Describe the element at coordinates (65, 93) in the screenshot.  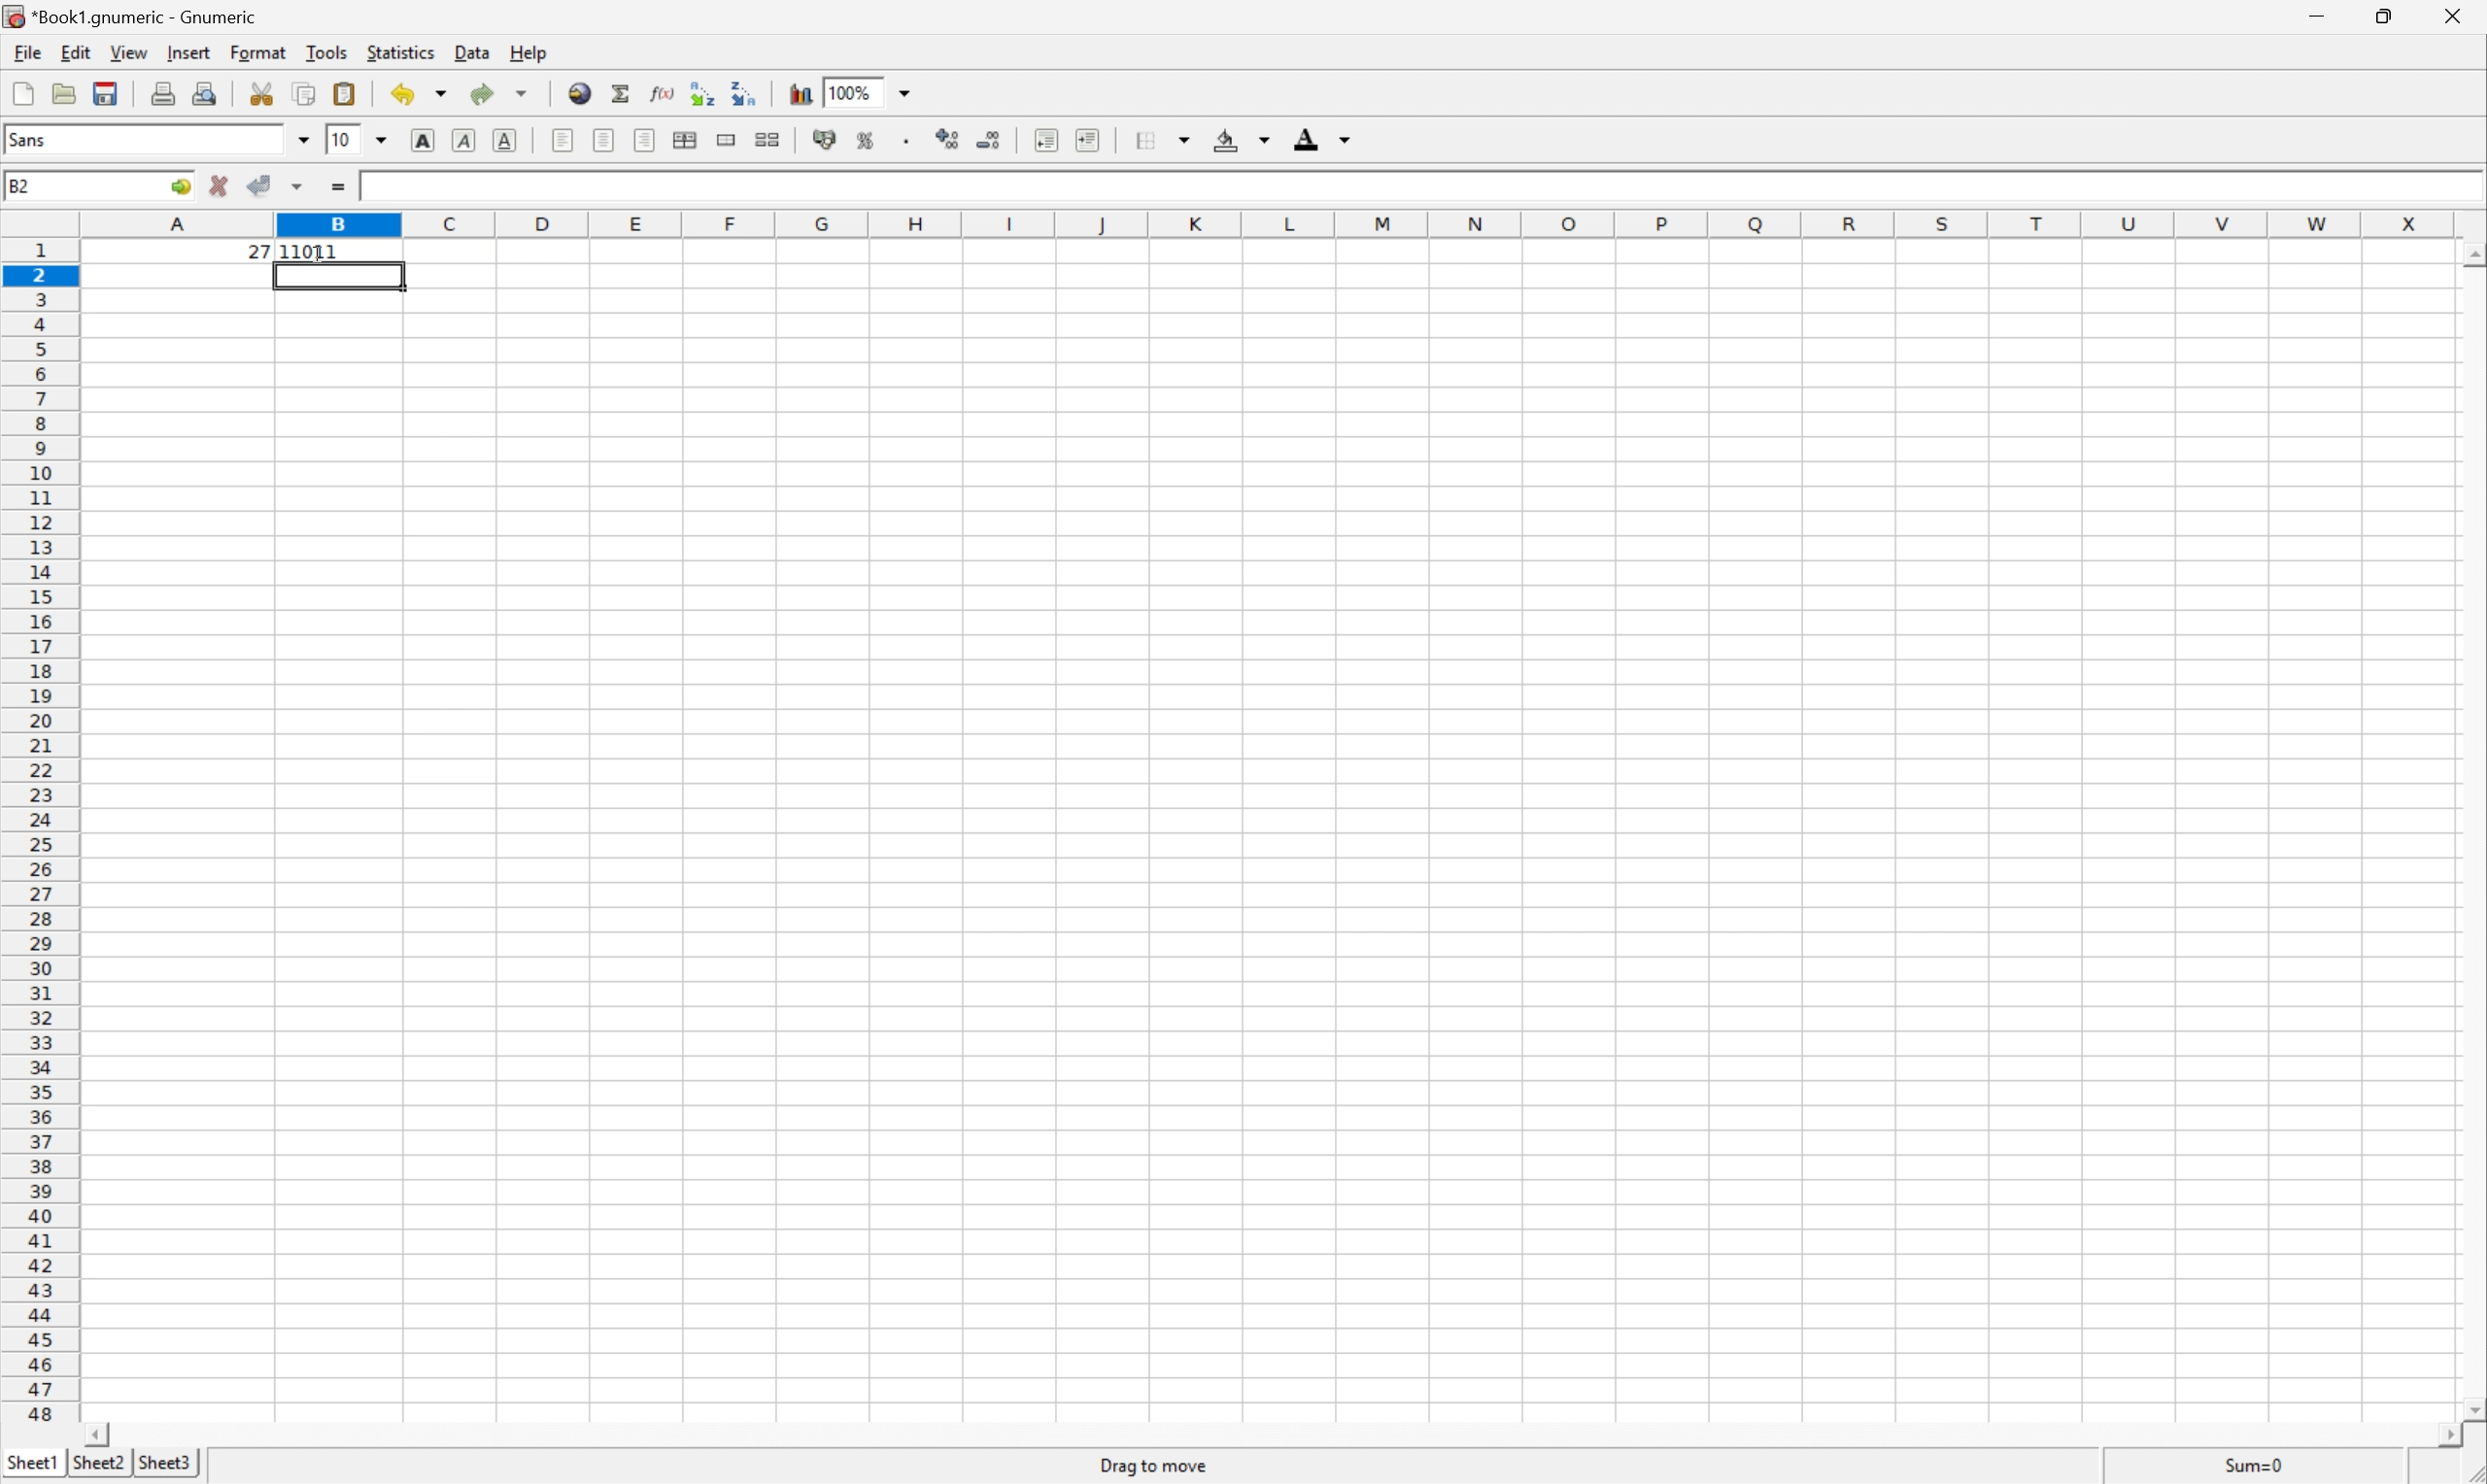
I see `Open a file` at that location.